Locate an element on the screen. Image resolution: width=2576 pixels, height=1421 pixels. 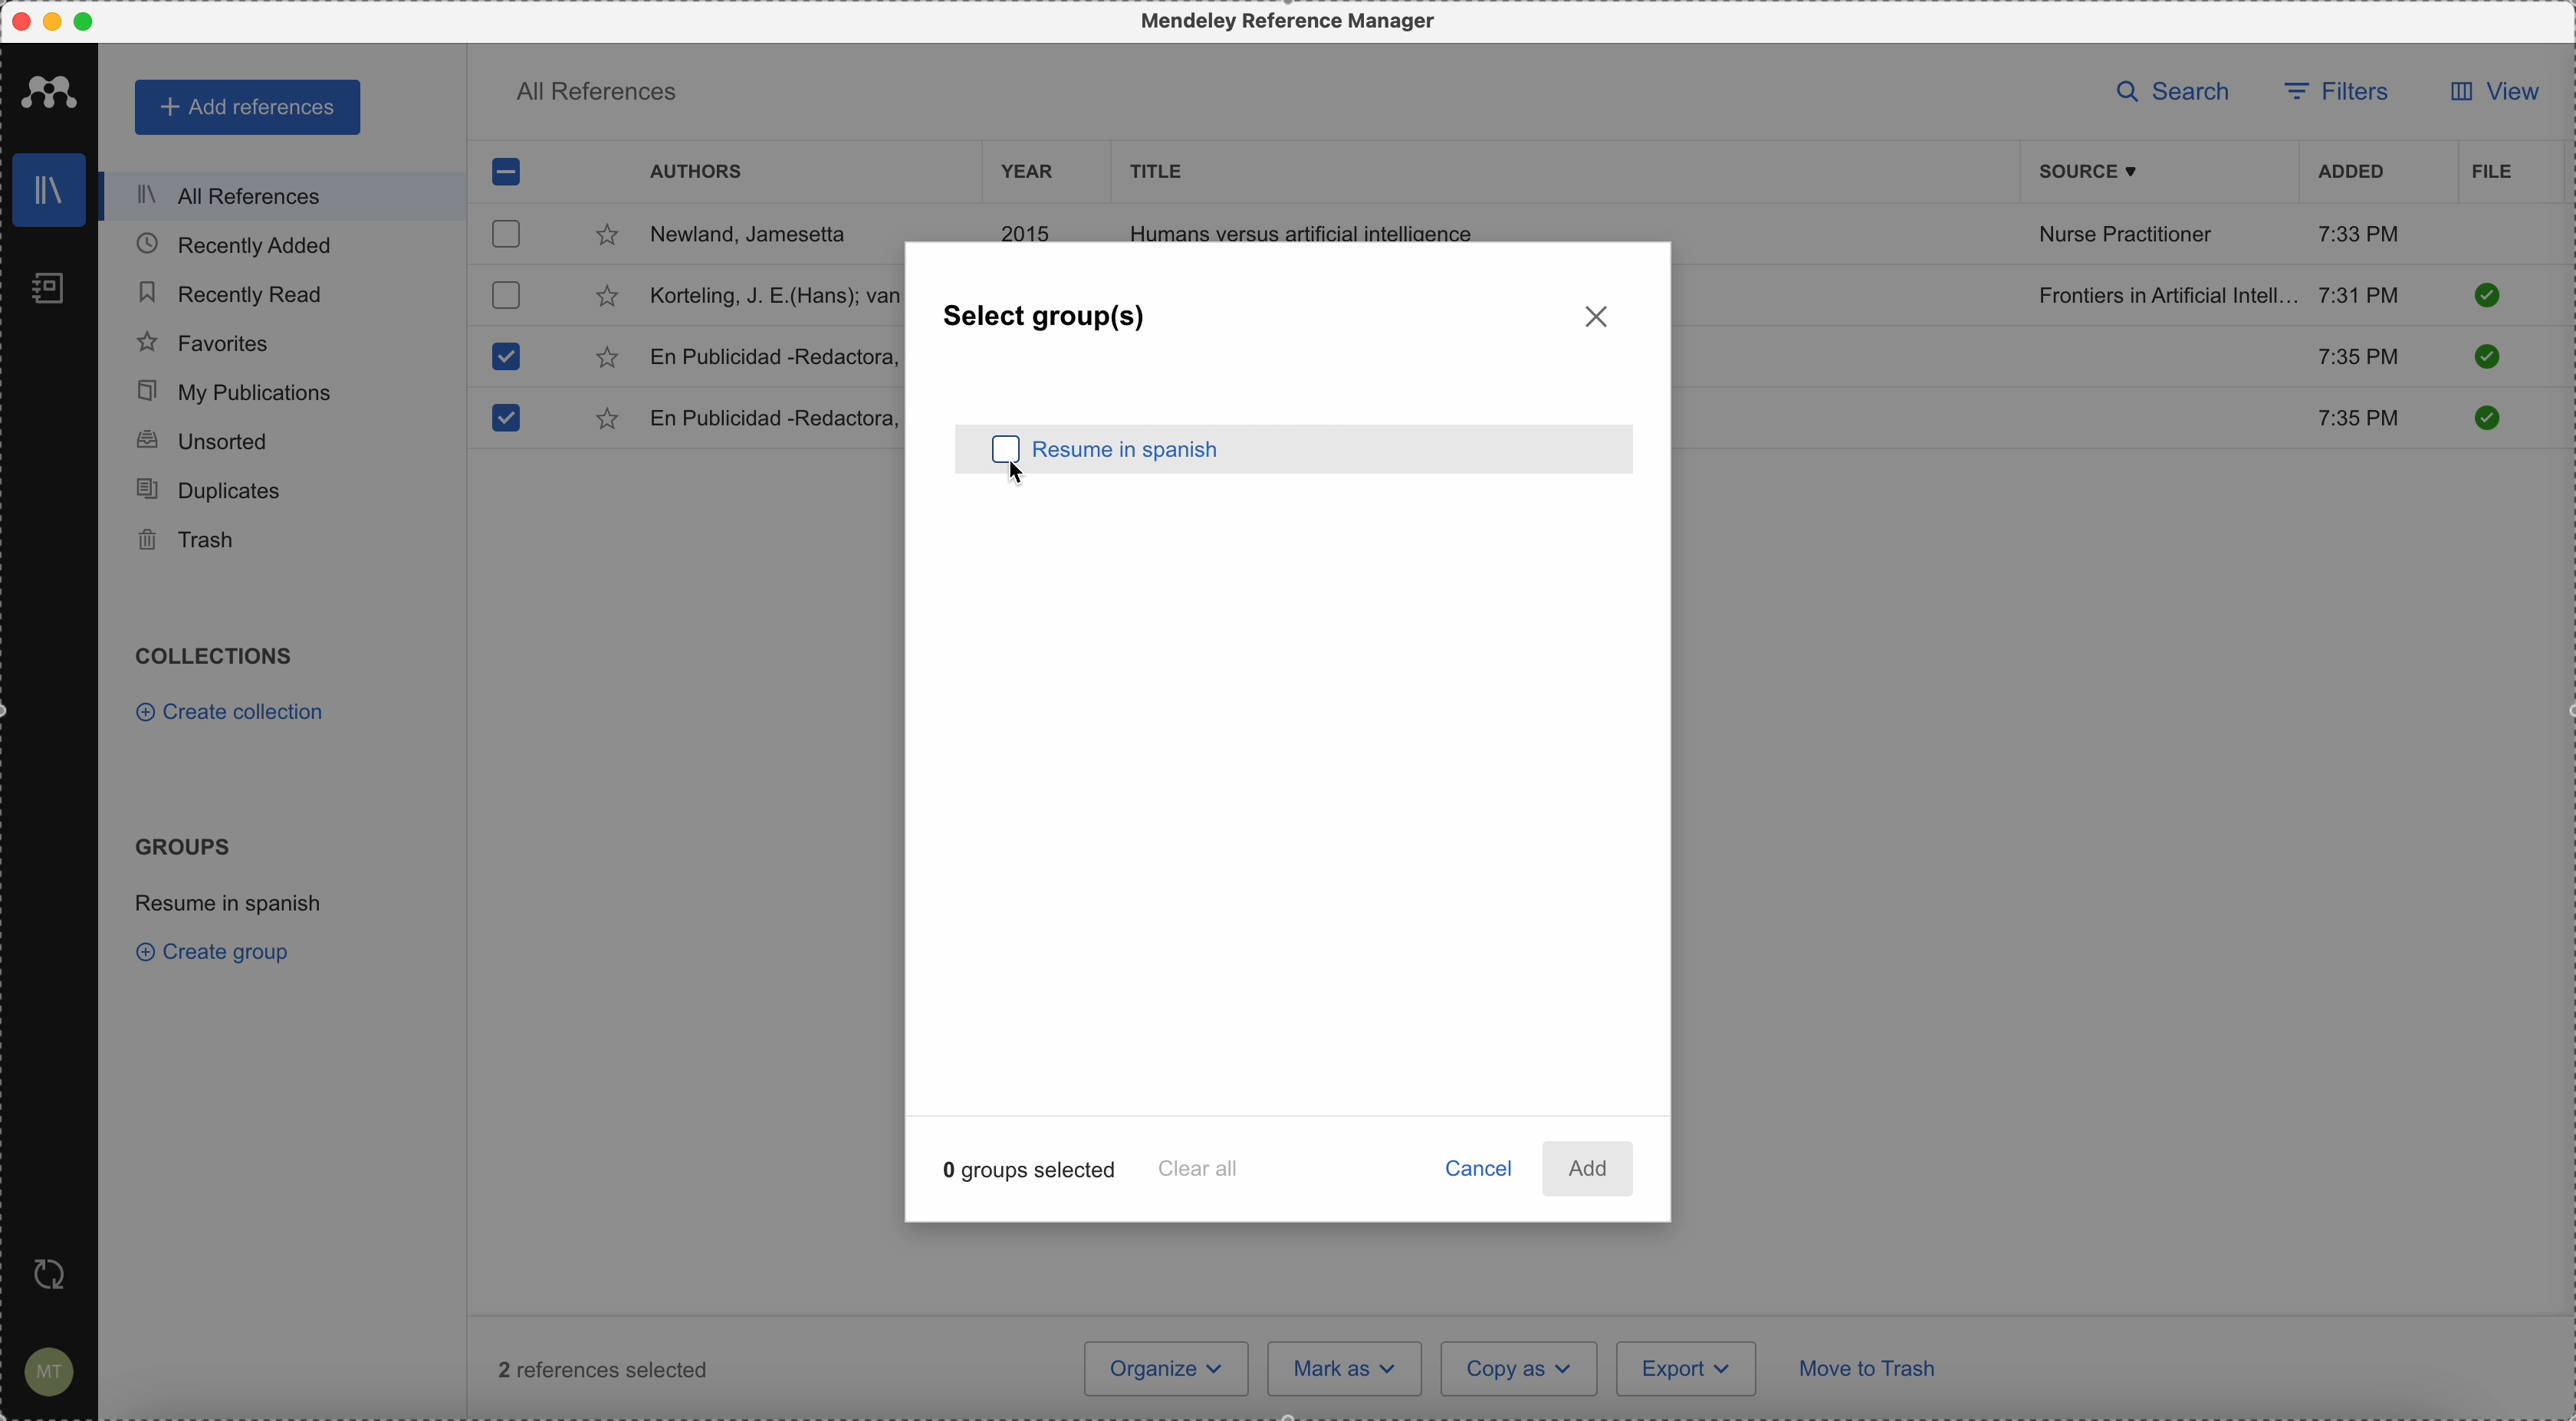
export is located at coordinates (1686, 1368).